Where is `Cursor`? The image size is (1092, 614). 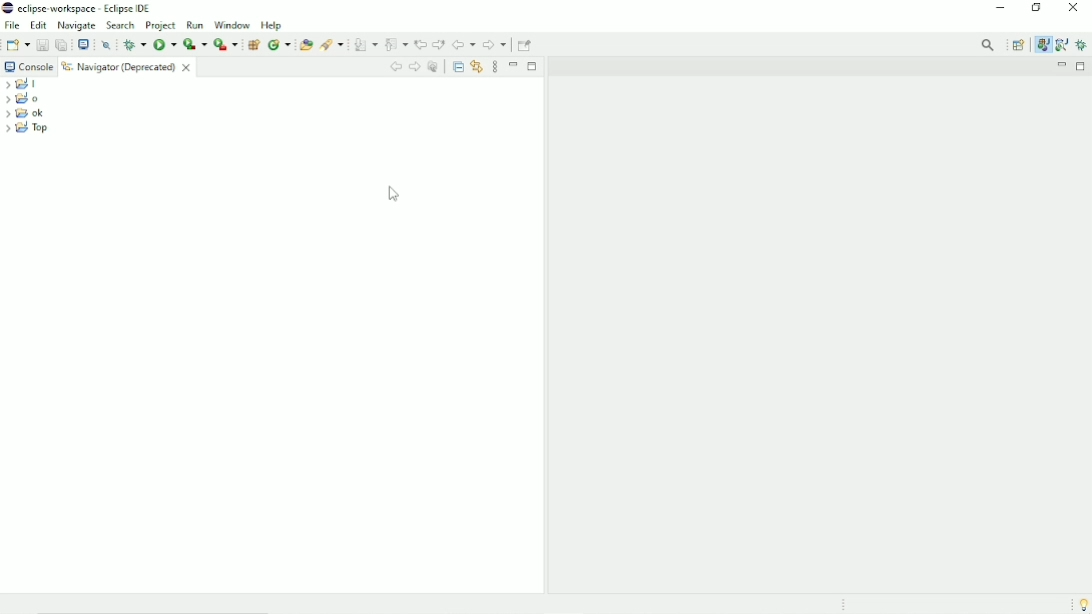 Cursor is located at coordinates (395, 195).